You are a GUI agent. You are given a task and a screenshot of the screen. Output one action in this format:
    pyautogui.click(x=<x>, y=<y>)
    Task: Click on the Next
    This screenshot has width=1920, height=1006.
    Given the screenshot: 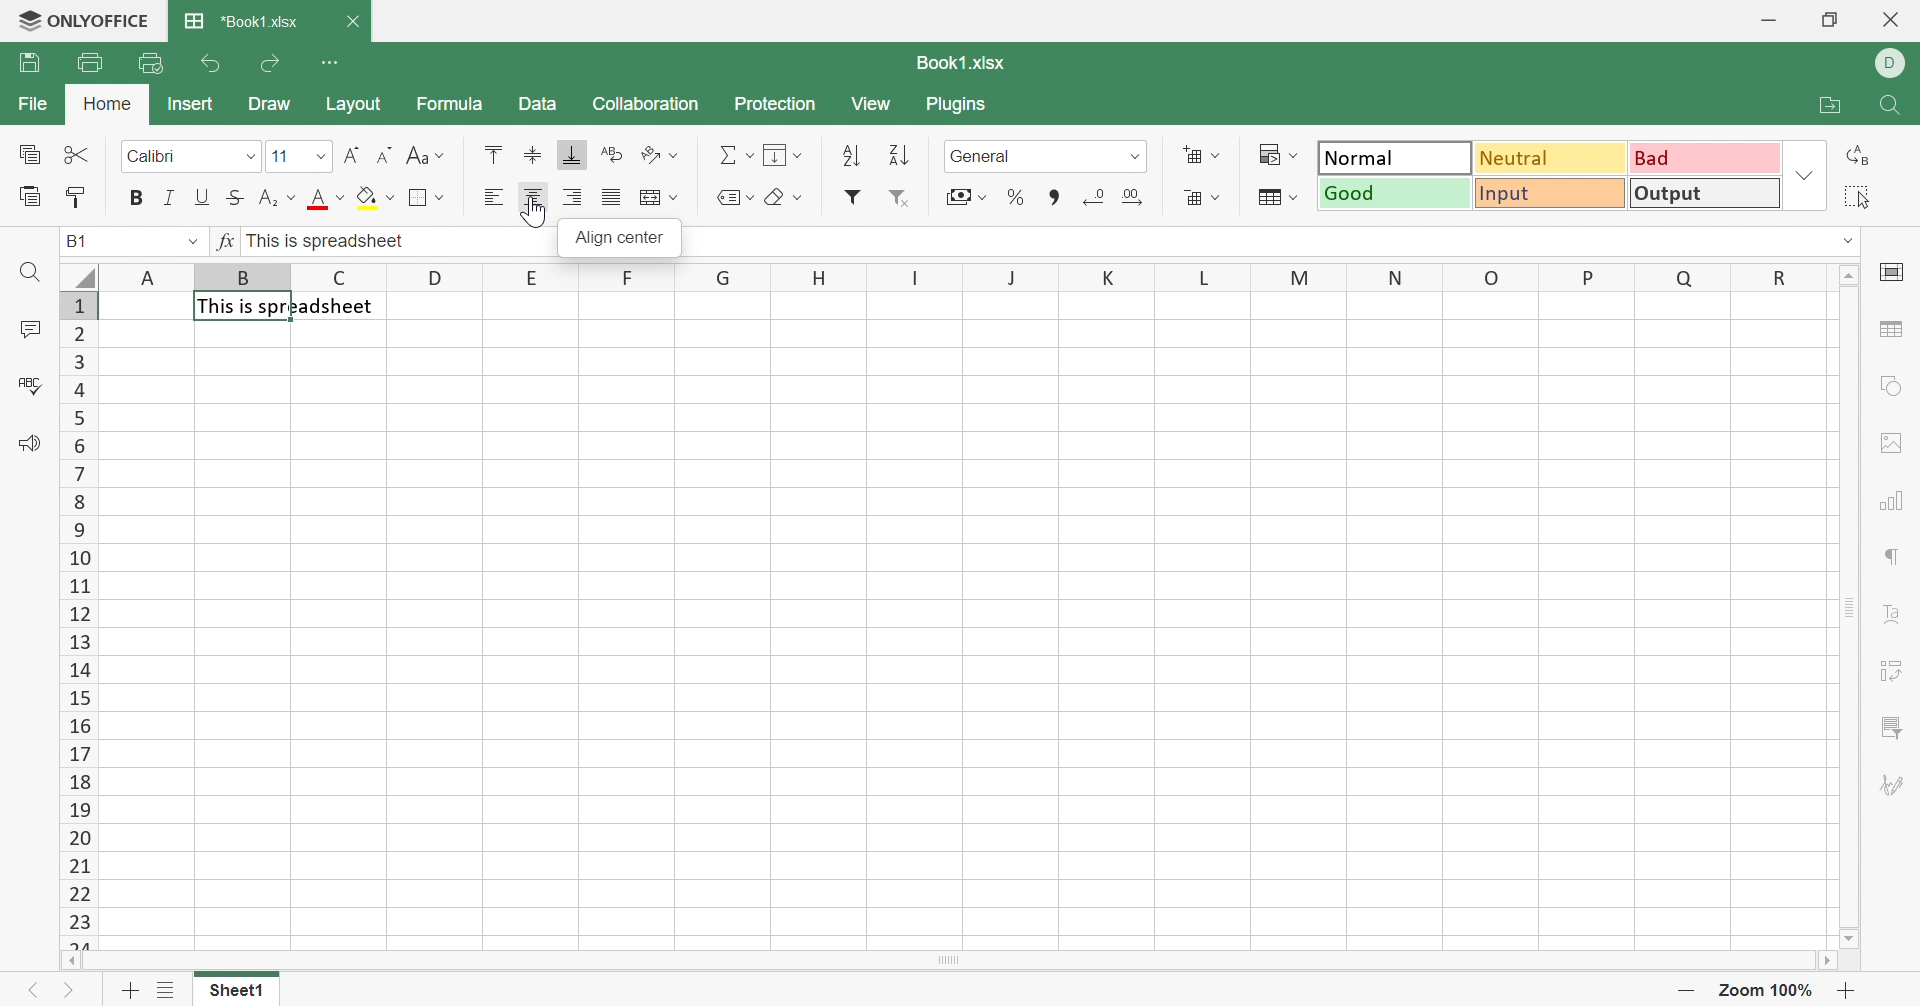 What is the action you would take?
    pyautogui.click(x=69, y=990)
    